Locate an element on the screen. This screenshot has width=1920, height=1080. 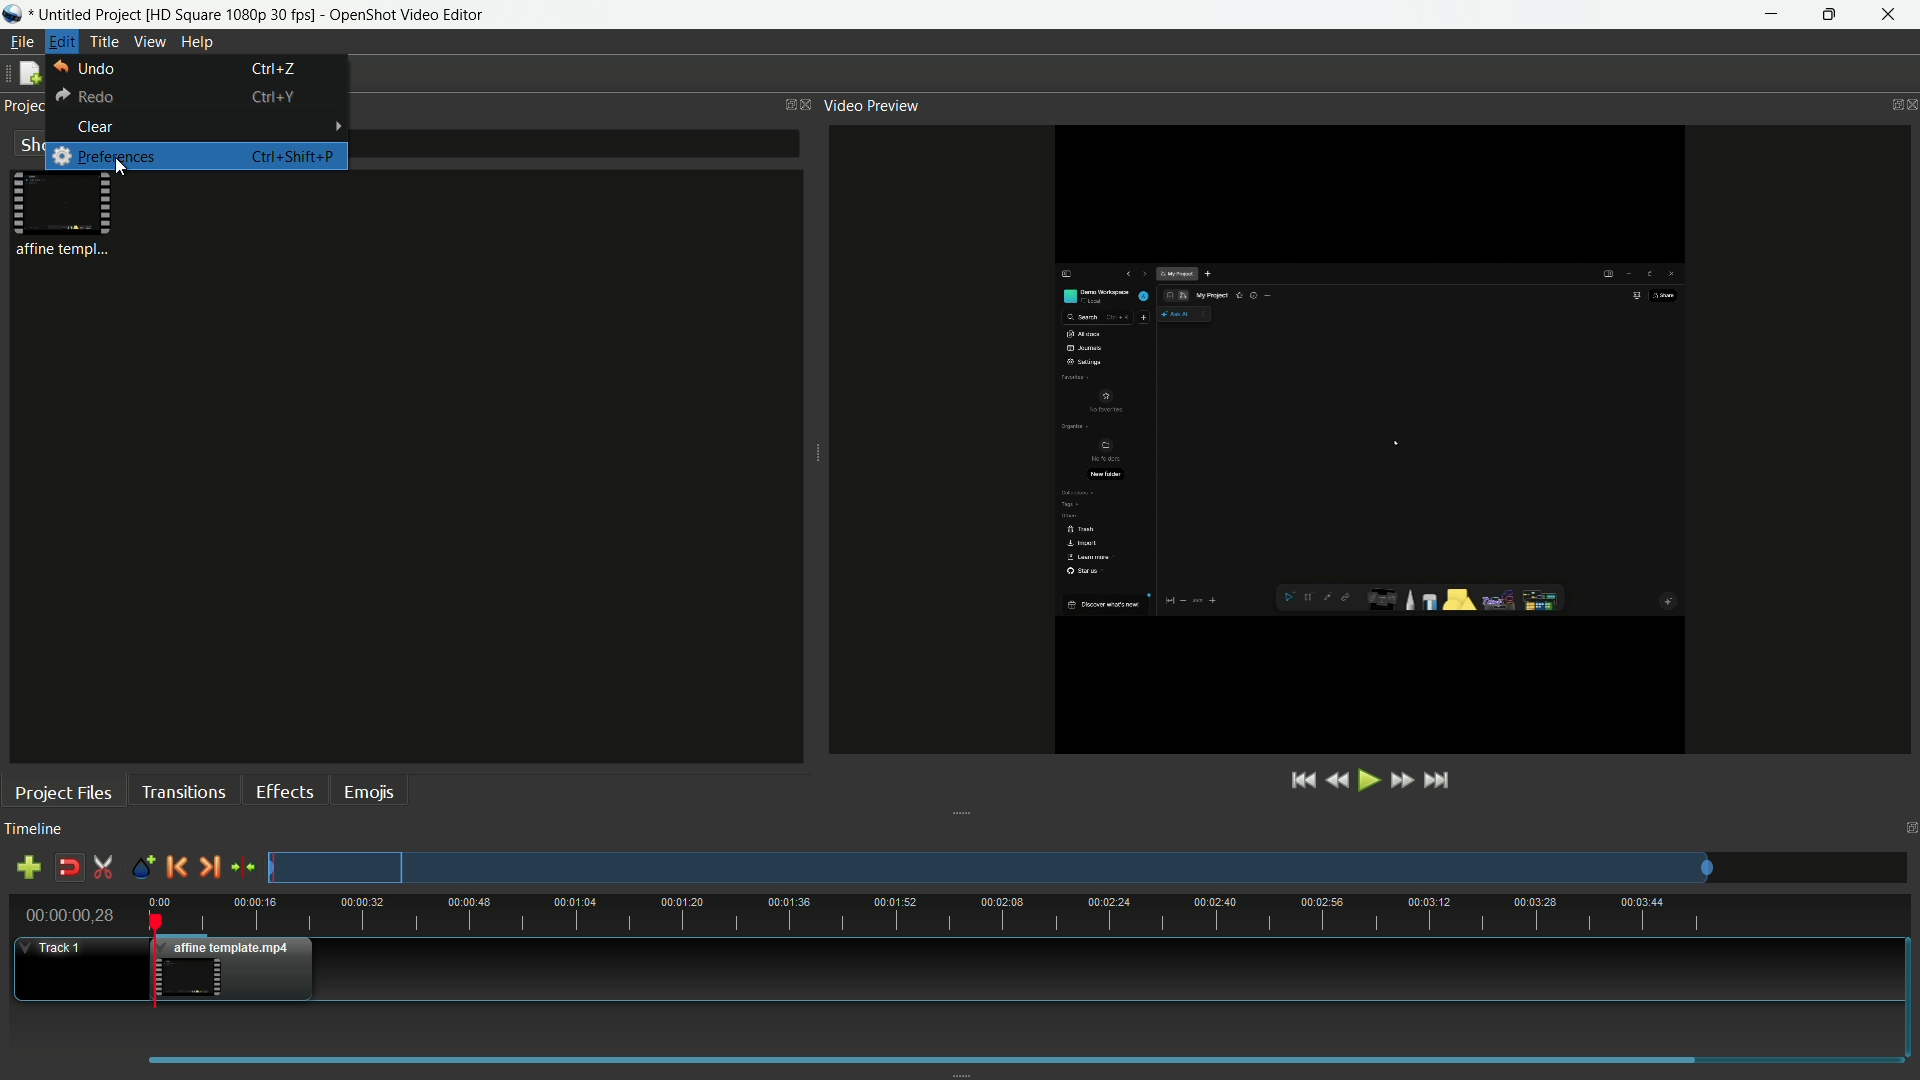
edit menu is located at coordinates (62, 42).